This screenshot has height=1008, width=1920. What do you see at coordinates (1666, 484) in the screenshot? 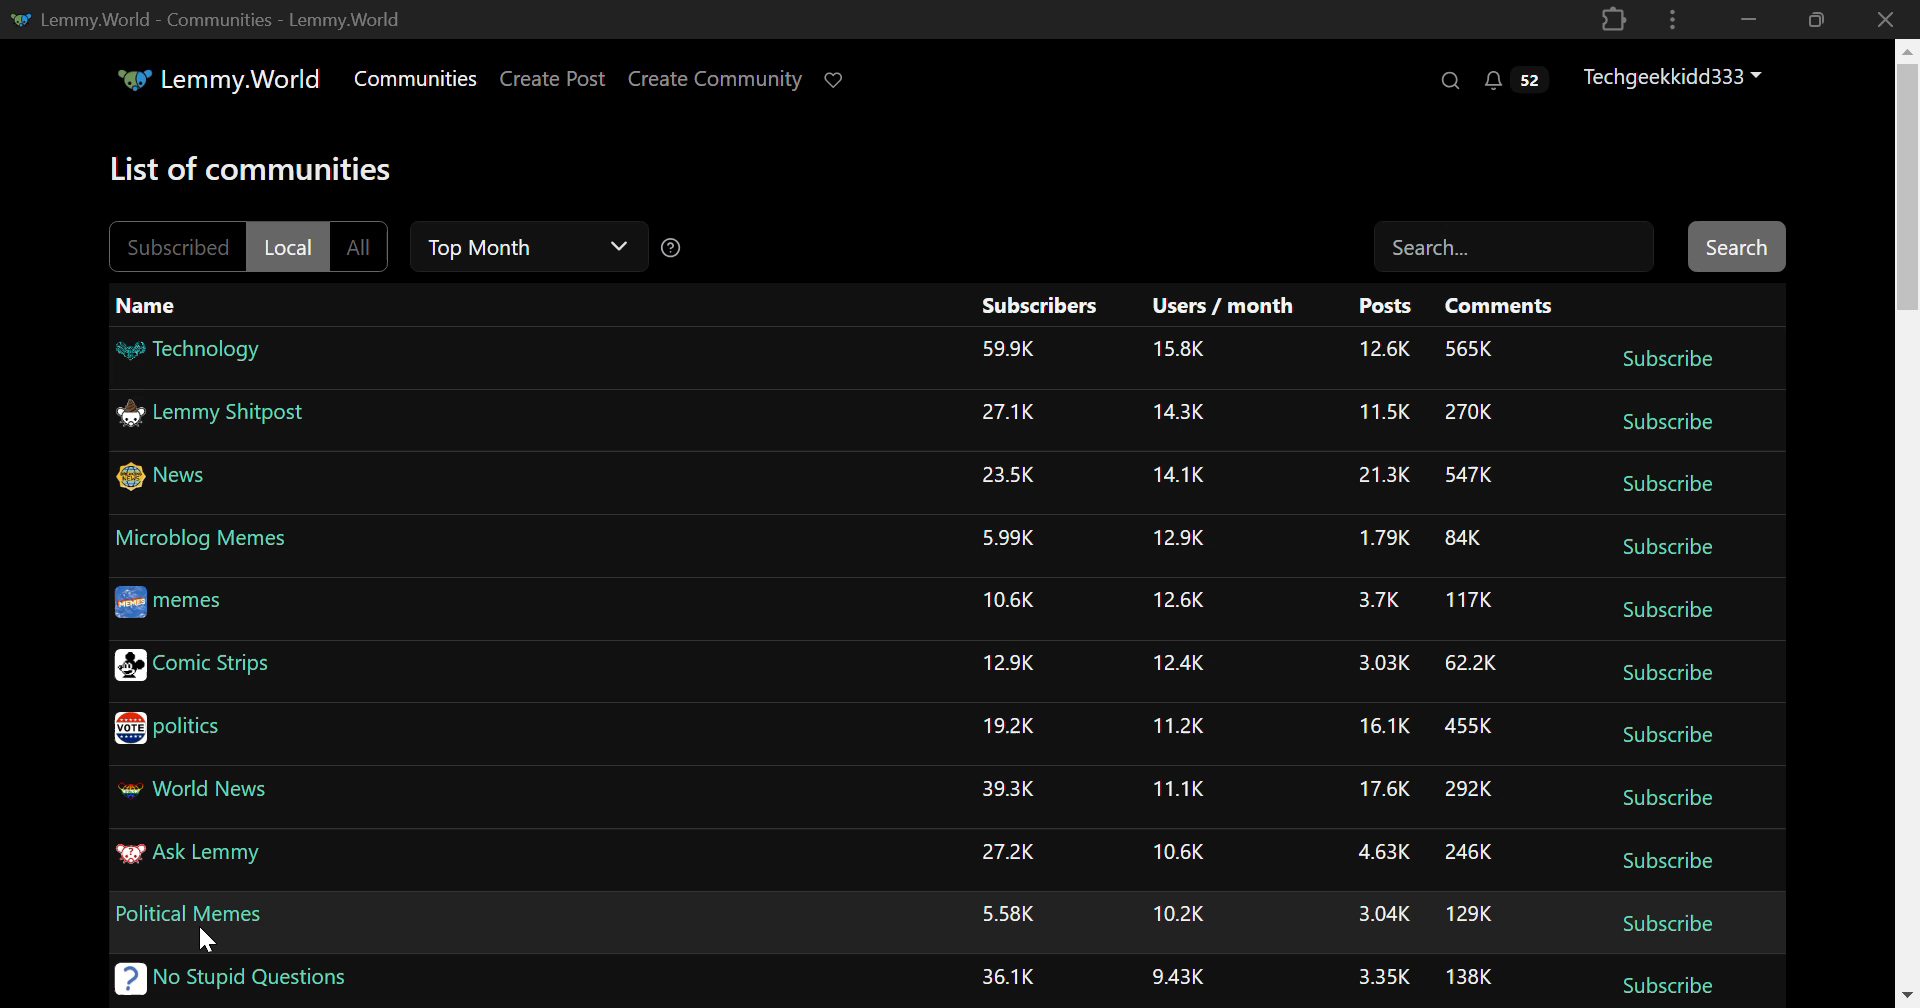
I see `Subscribe` at bounding box center [1666, 484].